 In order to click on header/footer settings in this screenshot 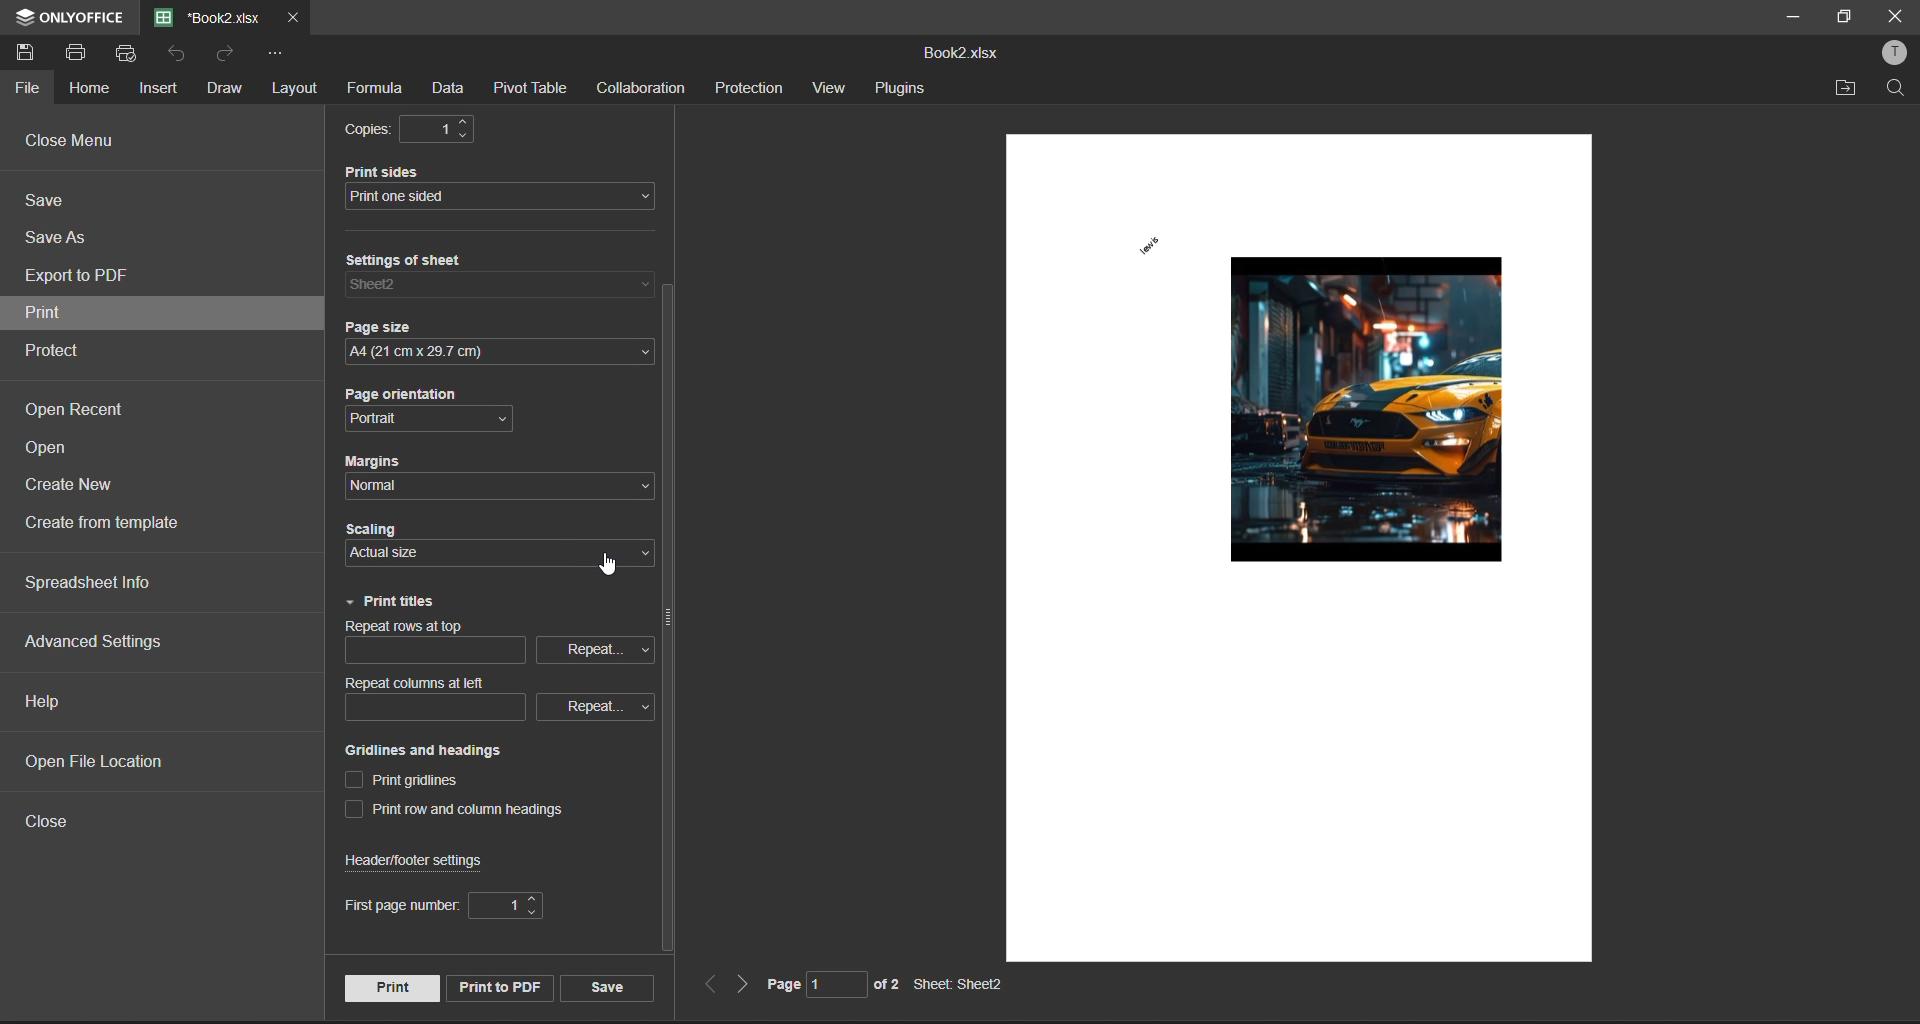, I will do `click(422, 861)`.